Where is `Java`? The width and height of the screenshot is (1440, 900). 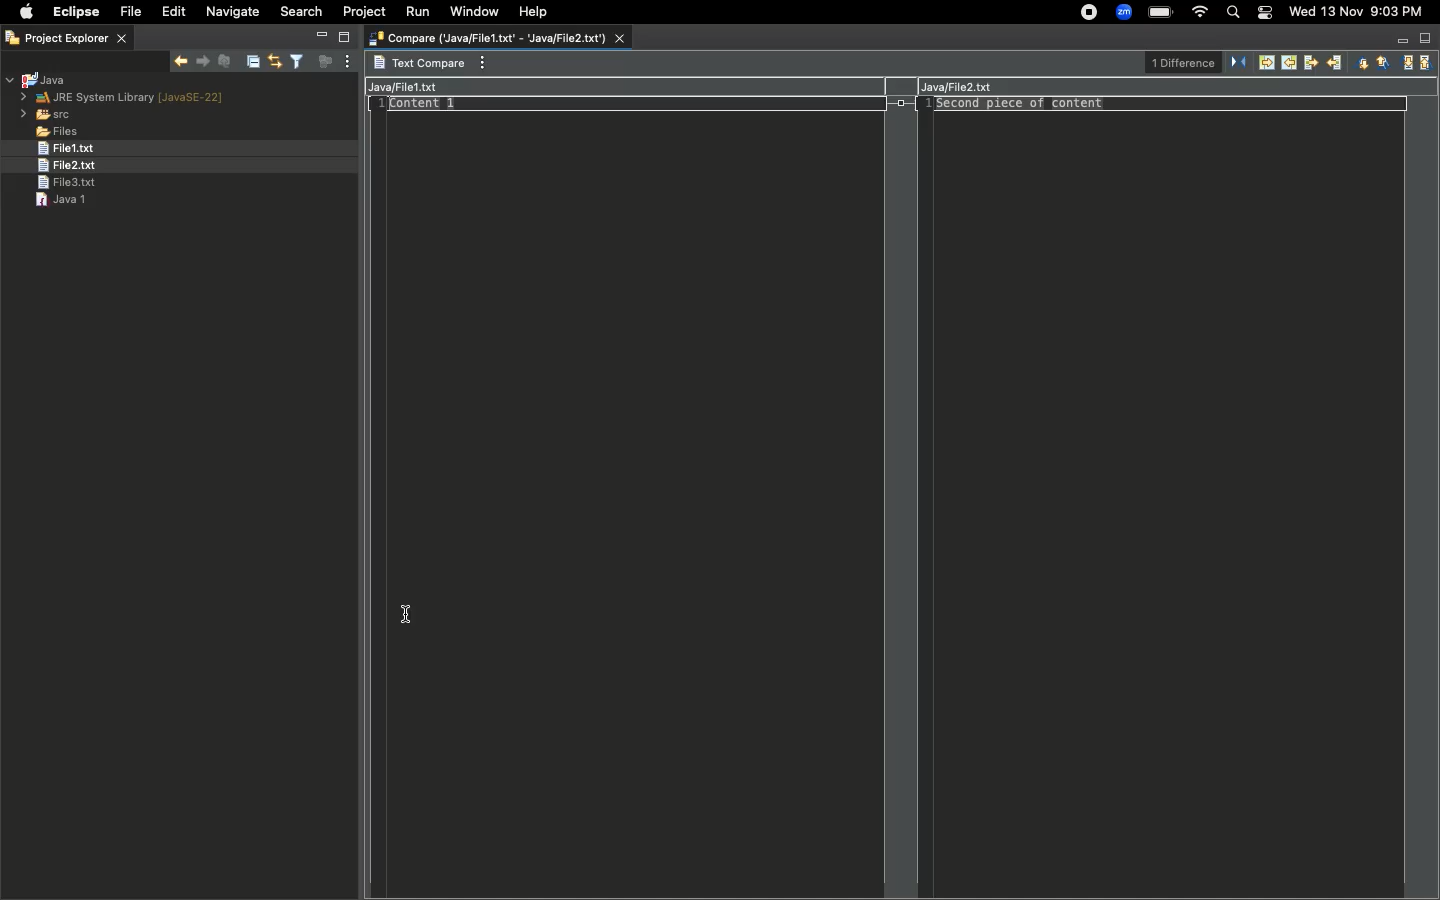 Java is located at coordinates (39, 80).